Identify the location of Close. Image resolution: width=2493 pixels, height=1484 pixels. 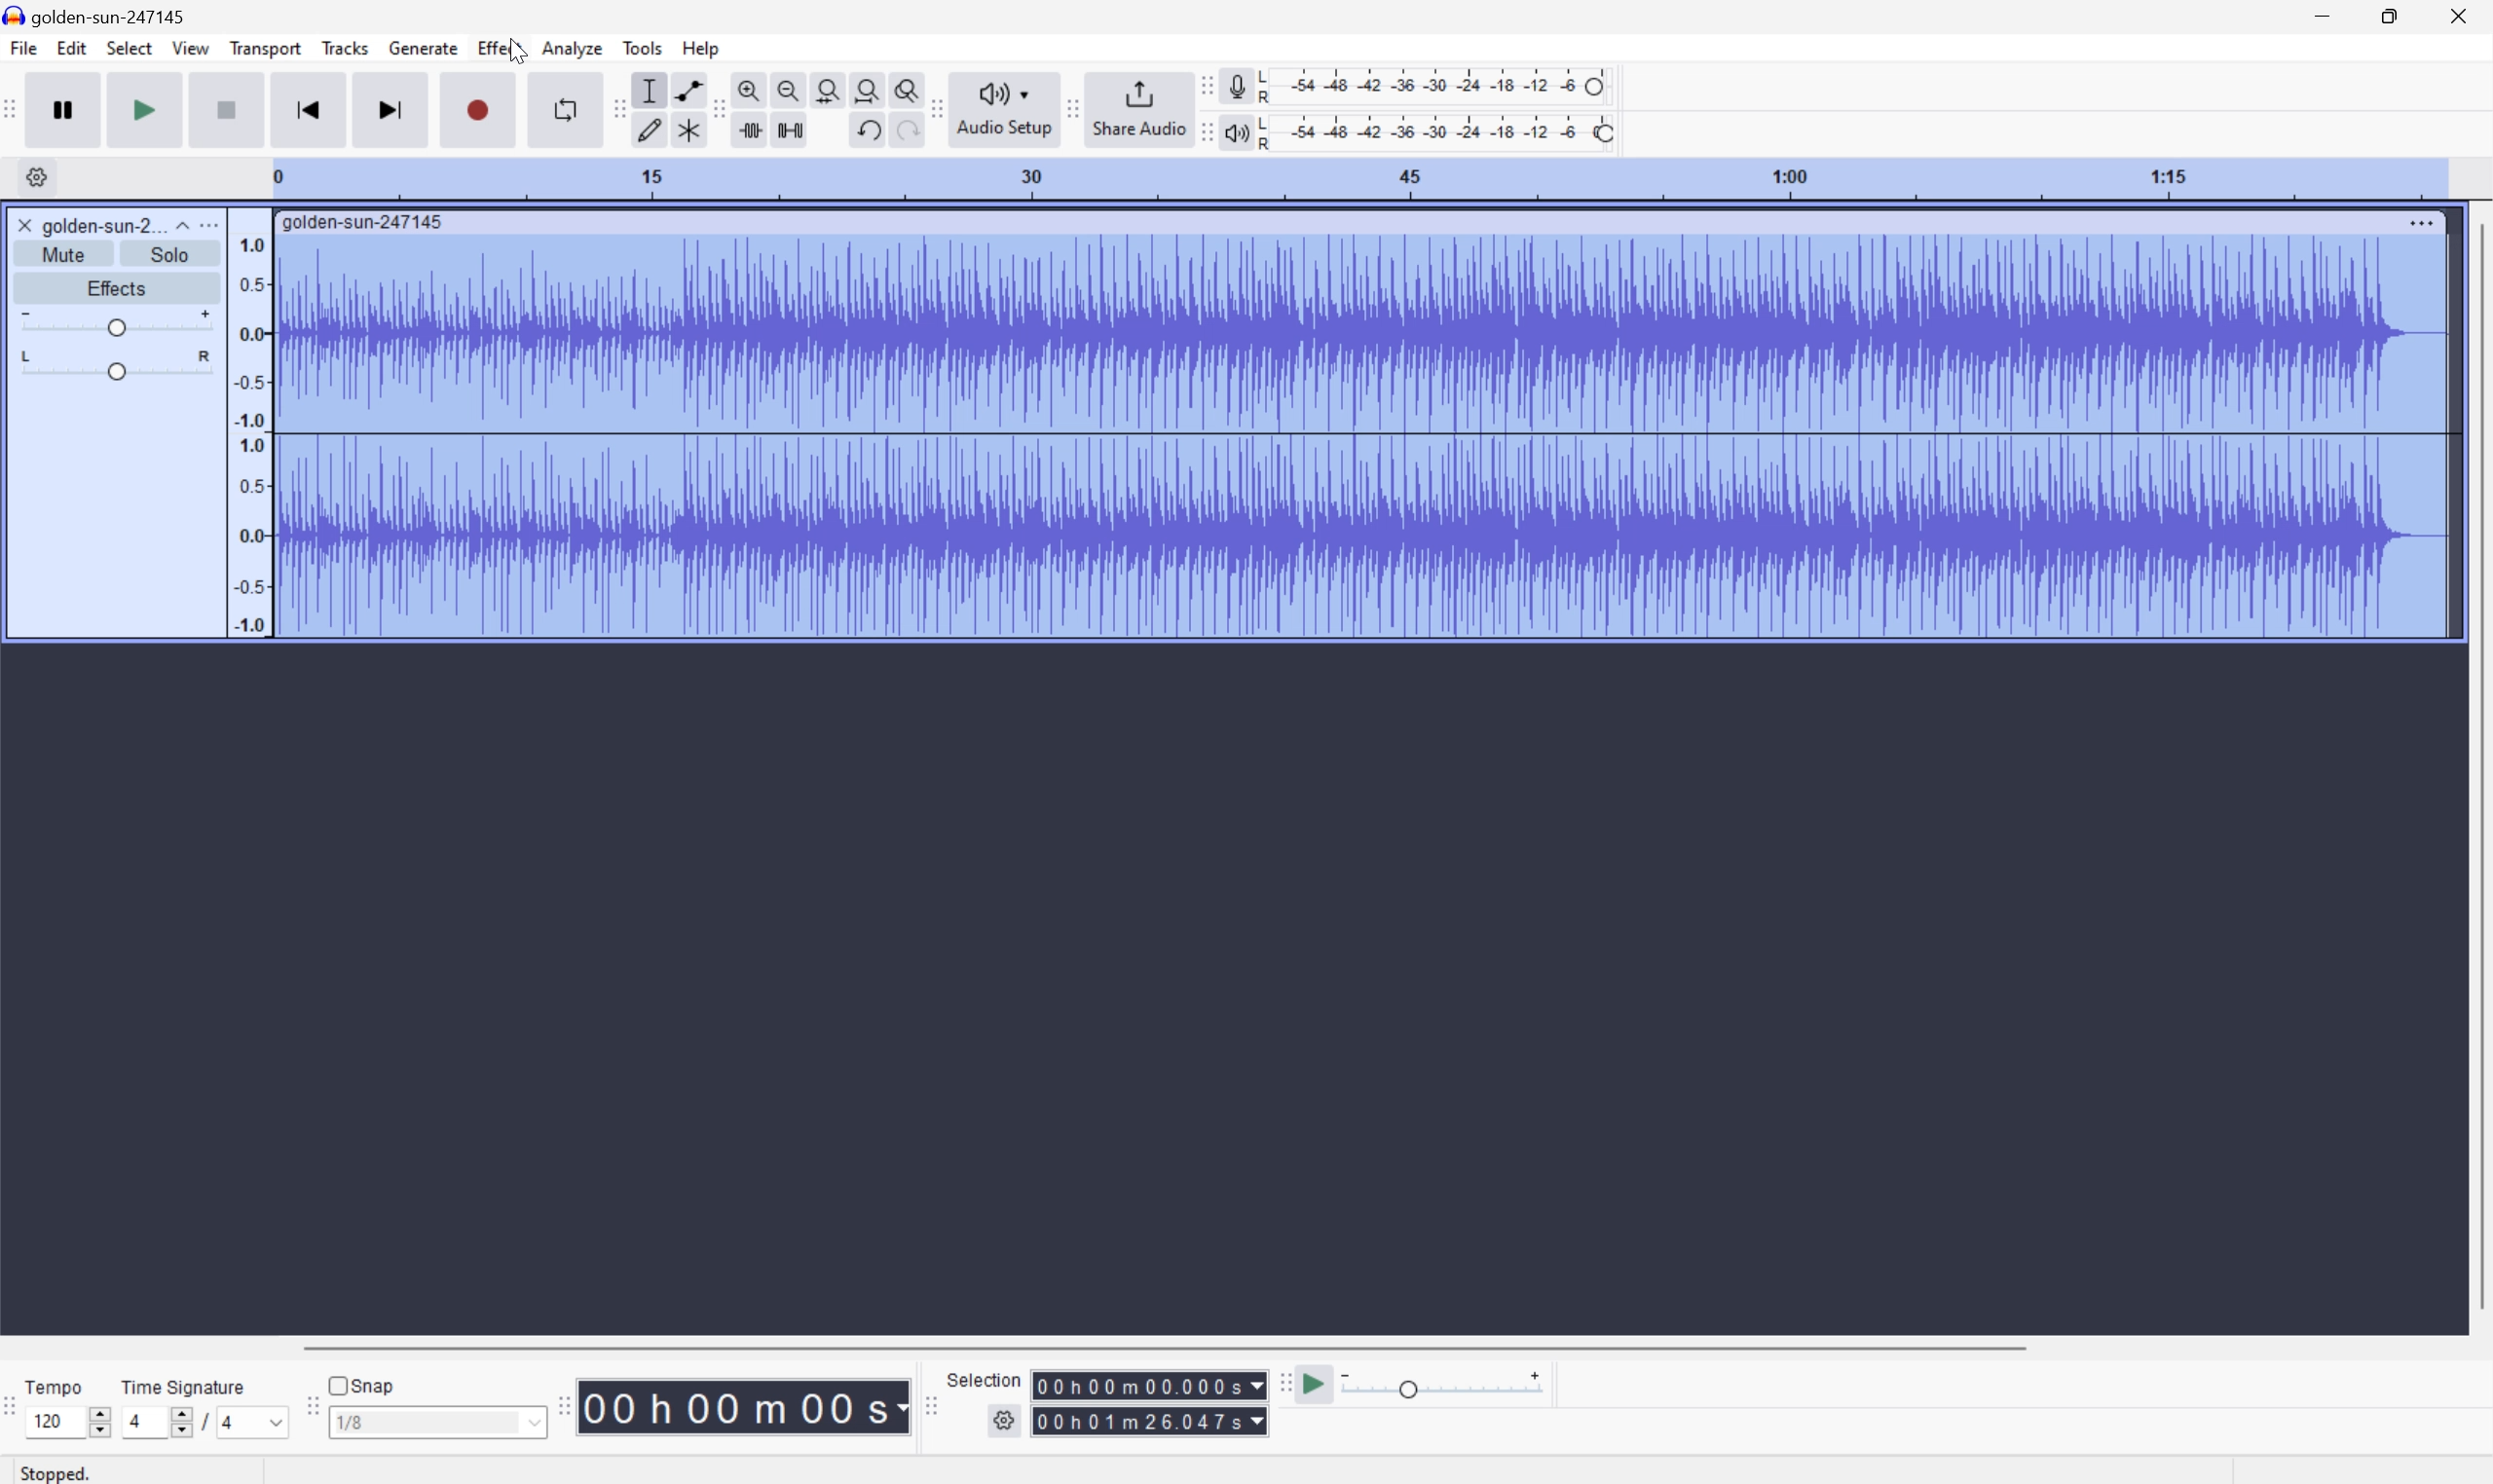
(24, 225).